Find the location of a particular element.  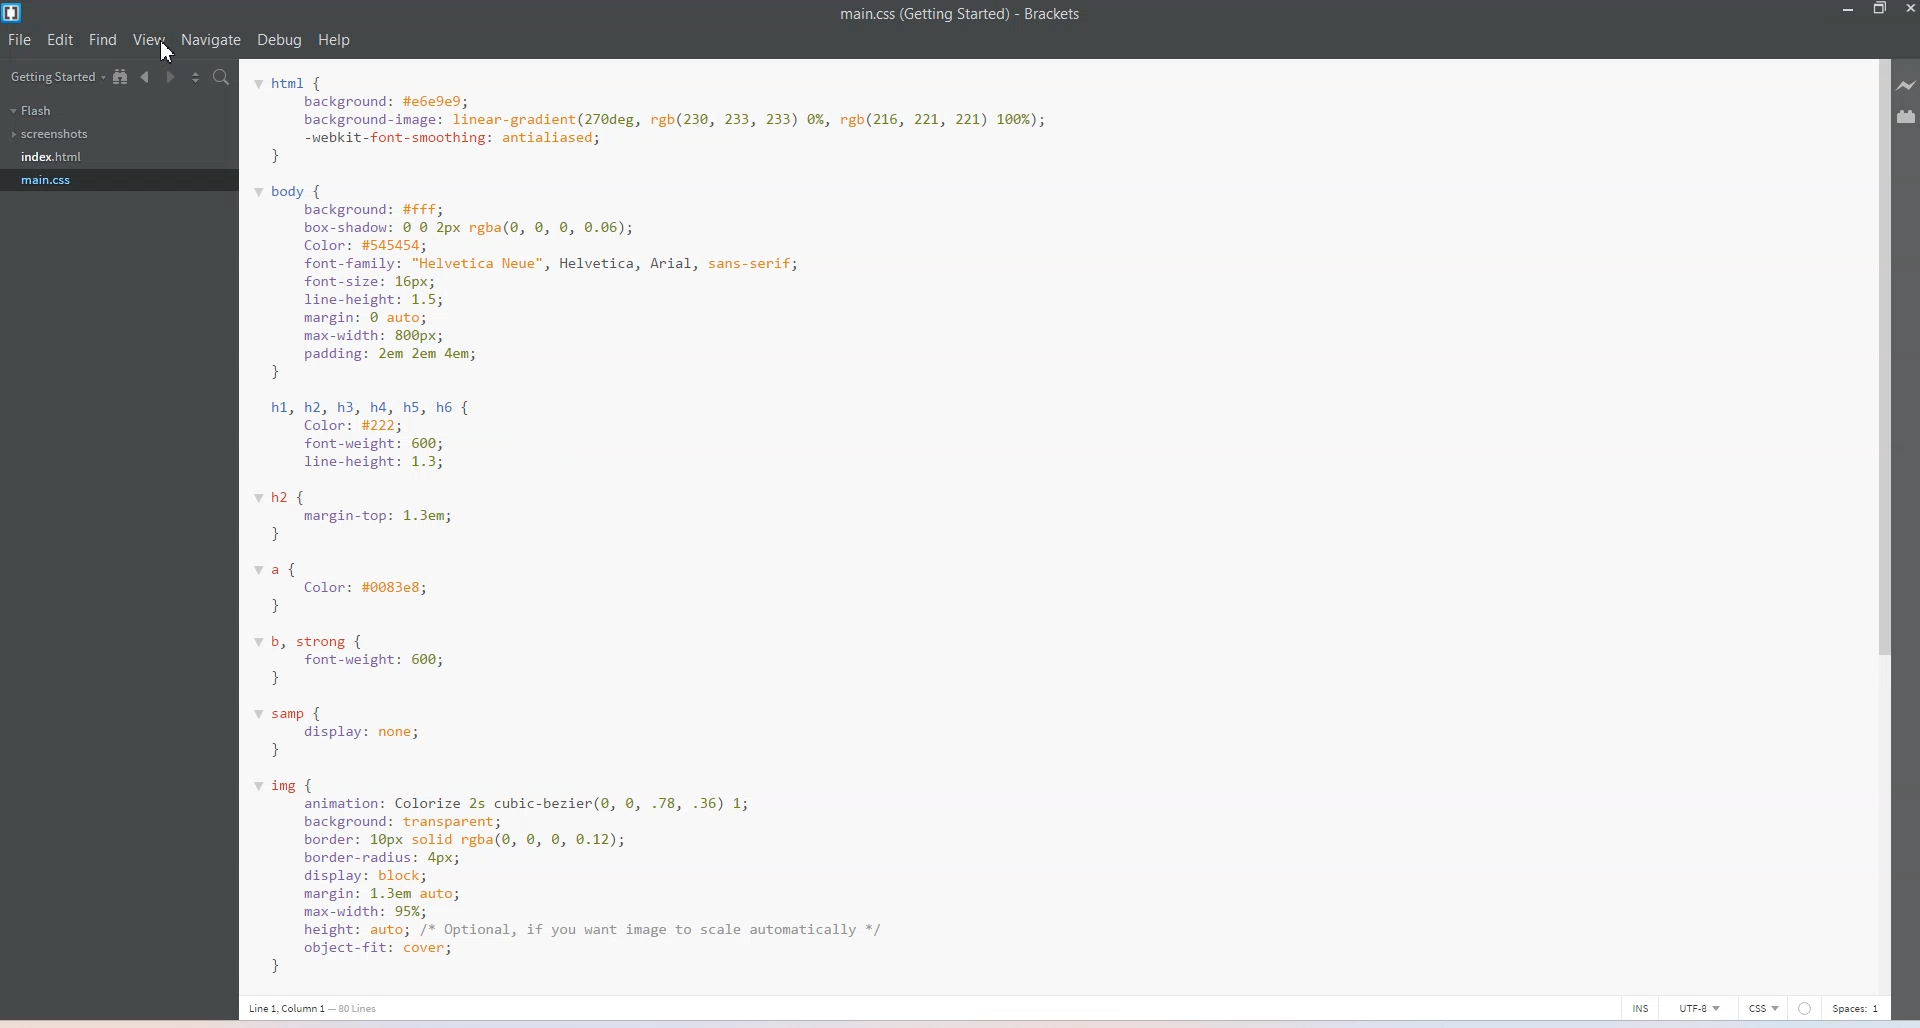

Live preview is located at coordinates (1908, 84).